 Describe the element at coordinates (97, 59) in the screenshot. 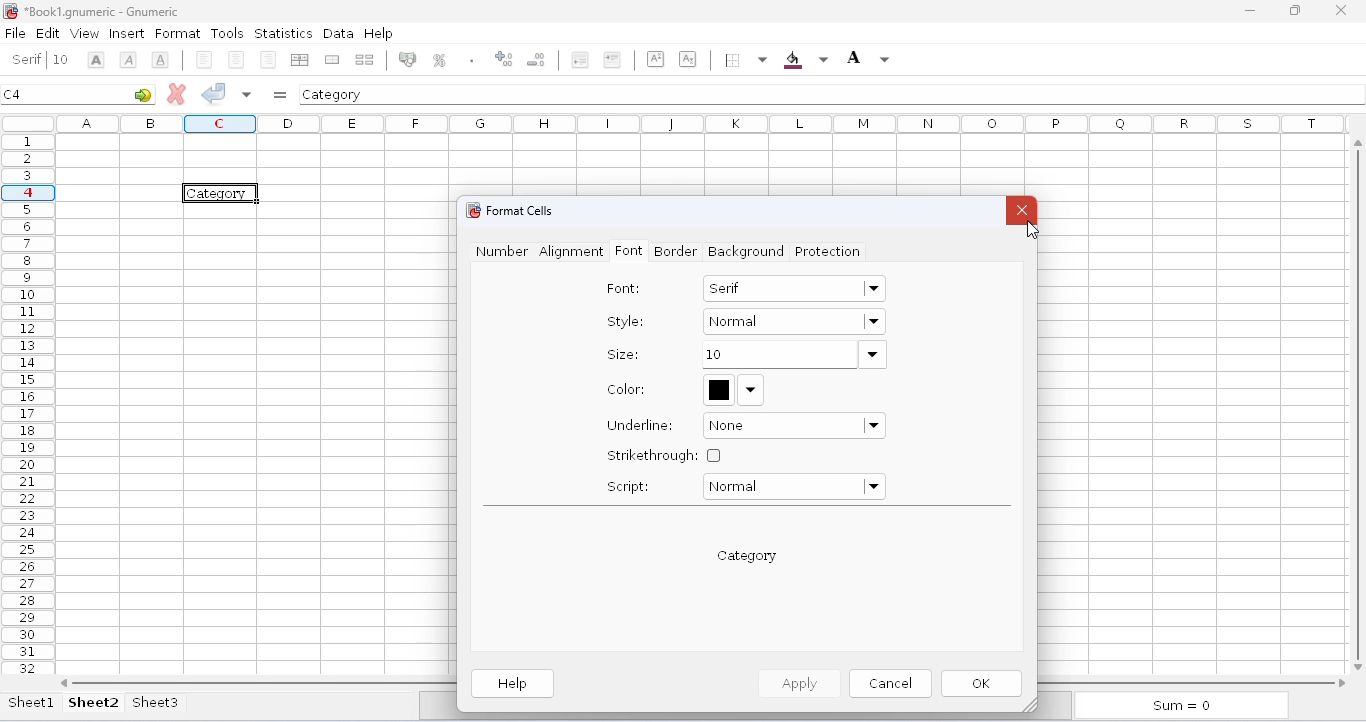

I see `font size` at that location.